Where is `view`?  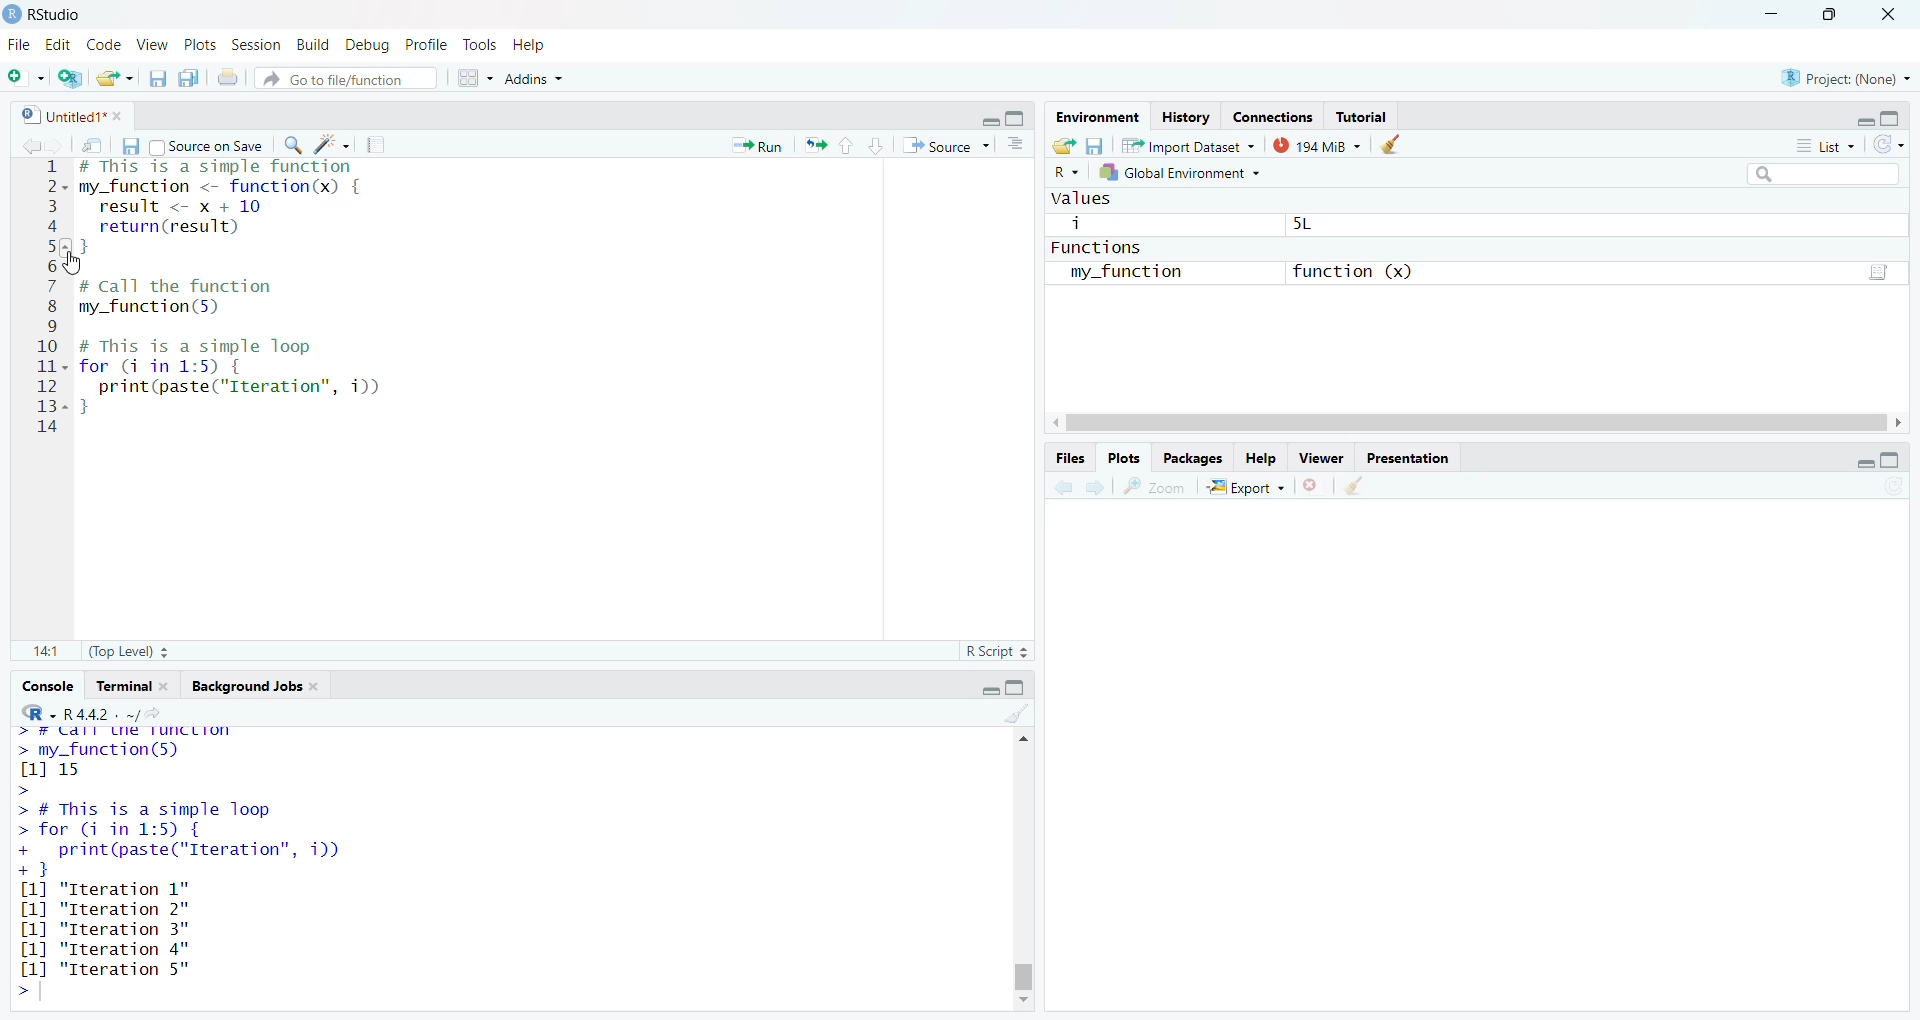
view is located at coordinates (152, 44).